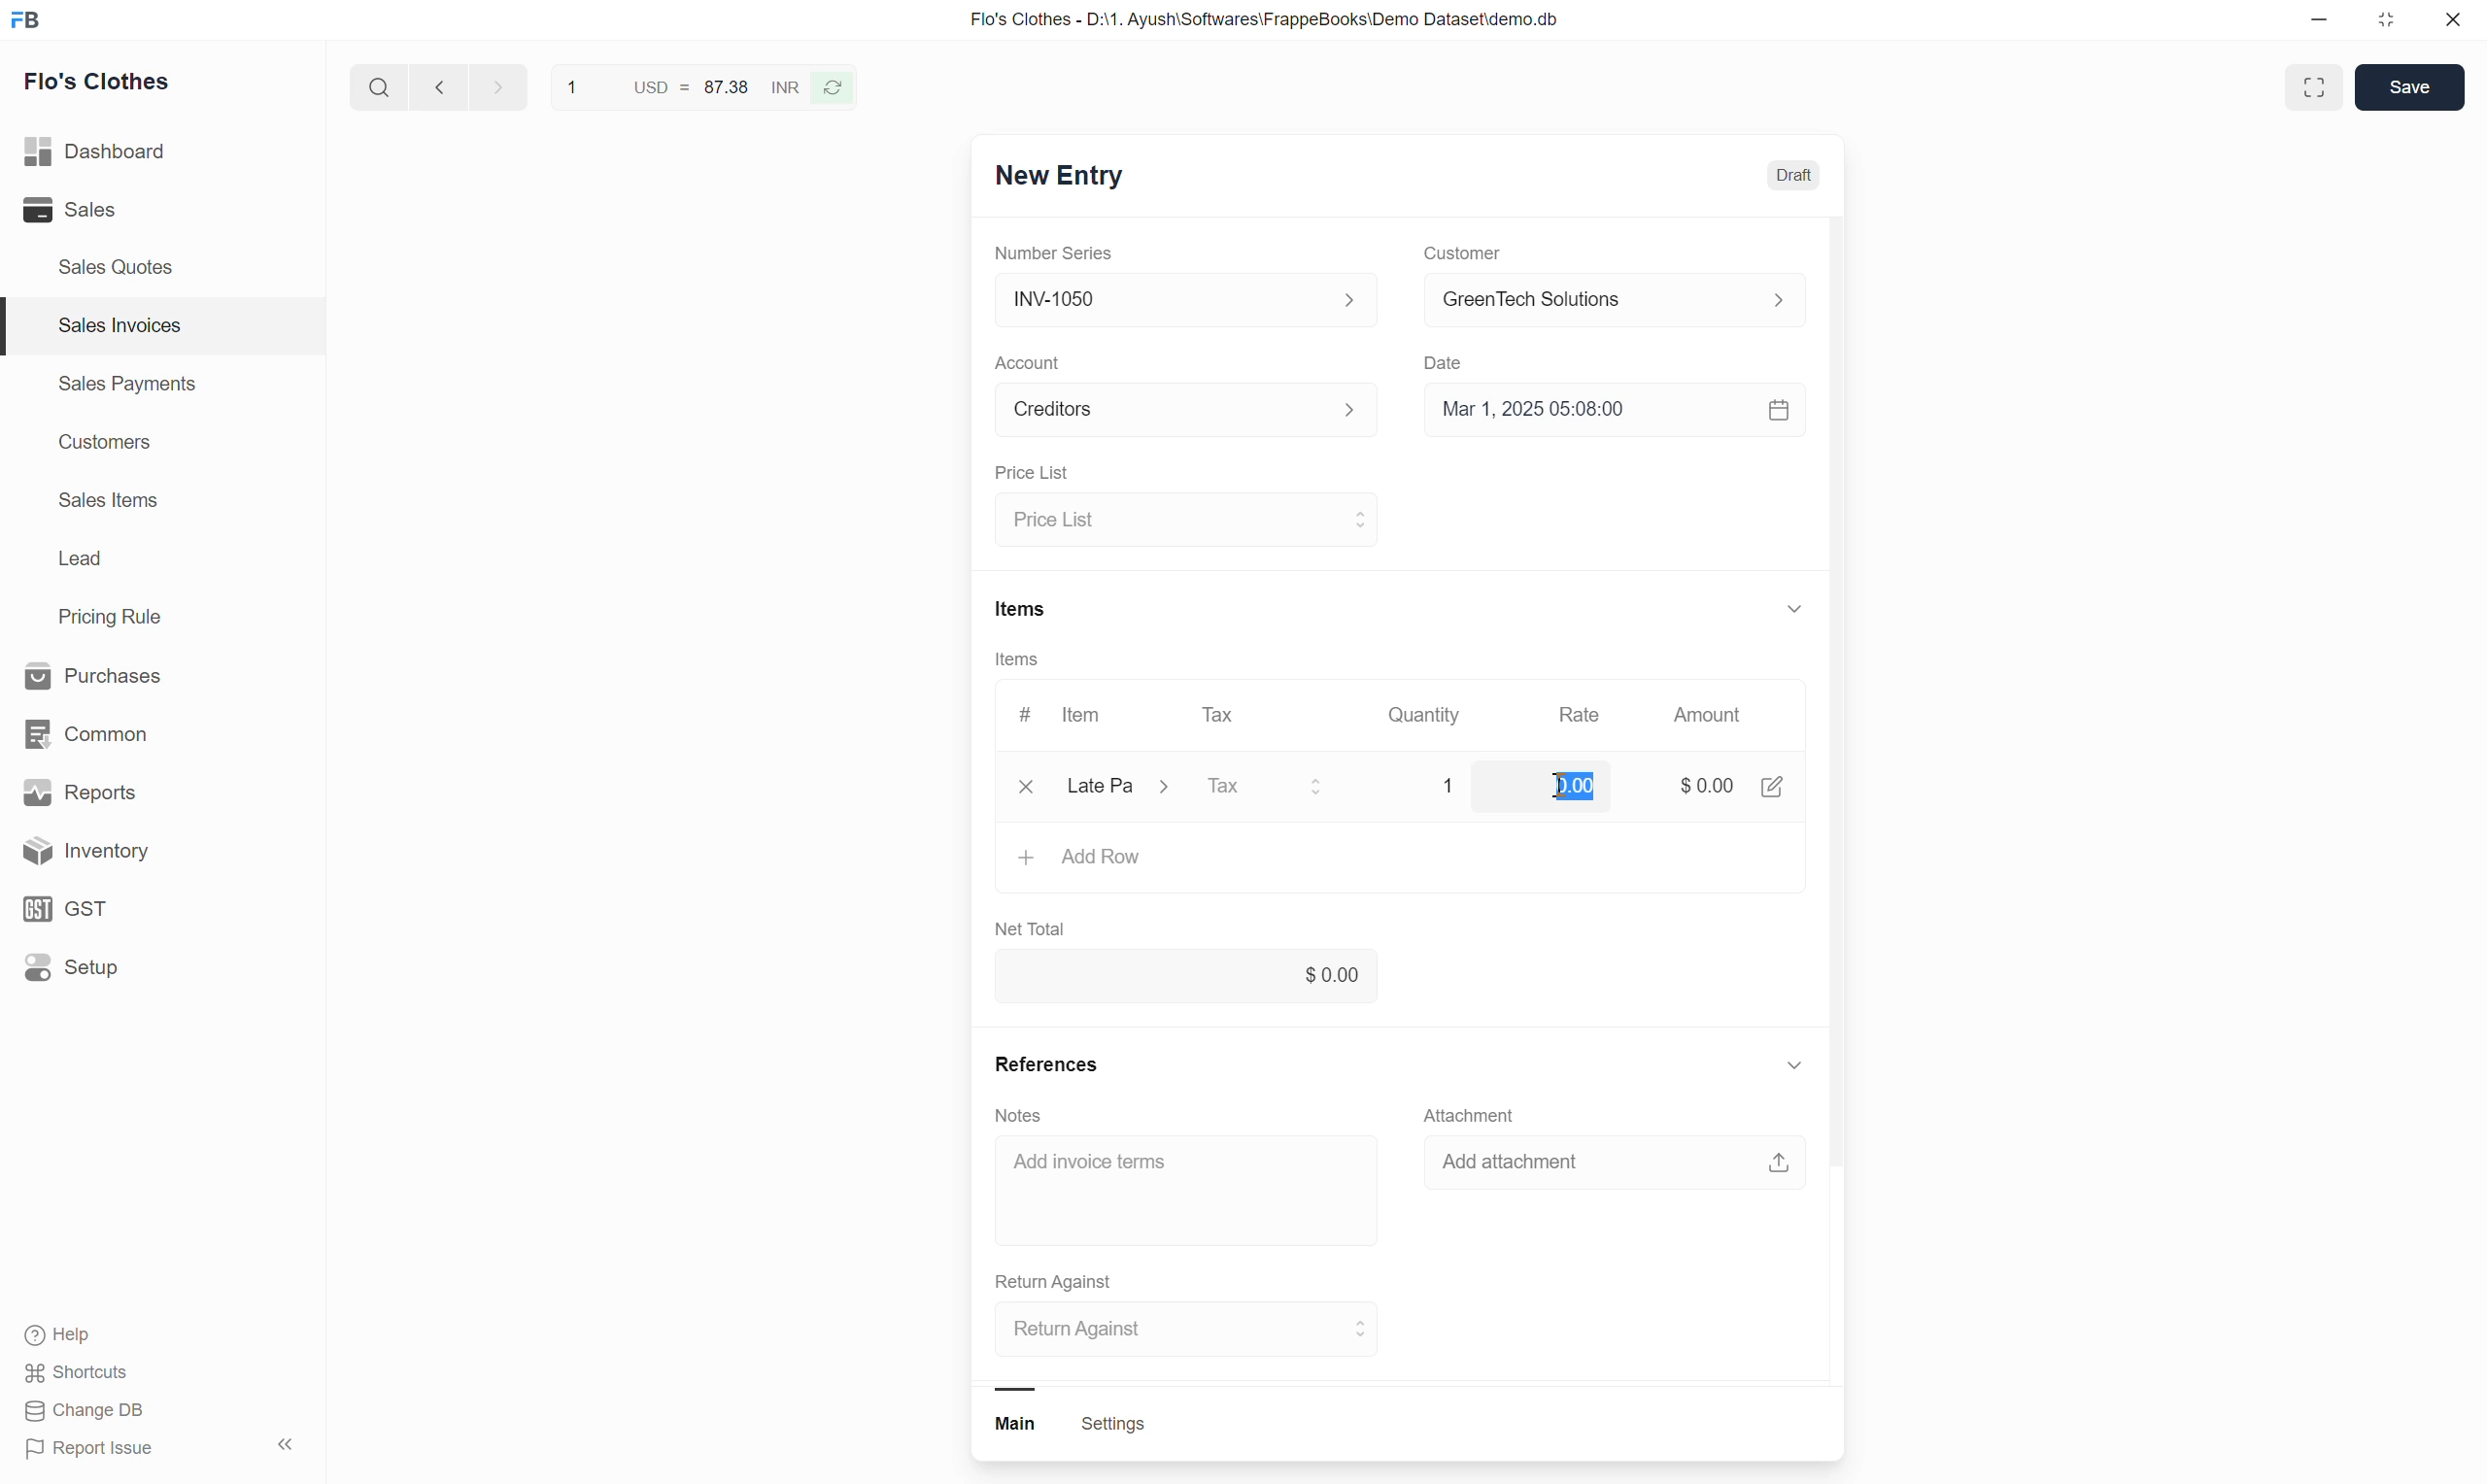  Describe the element at coordinates (80, 561) in the screenshot. I see `Lead` at that location.